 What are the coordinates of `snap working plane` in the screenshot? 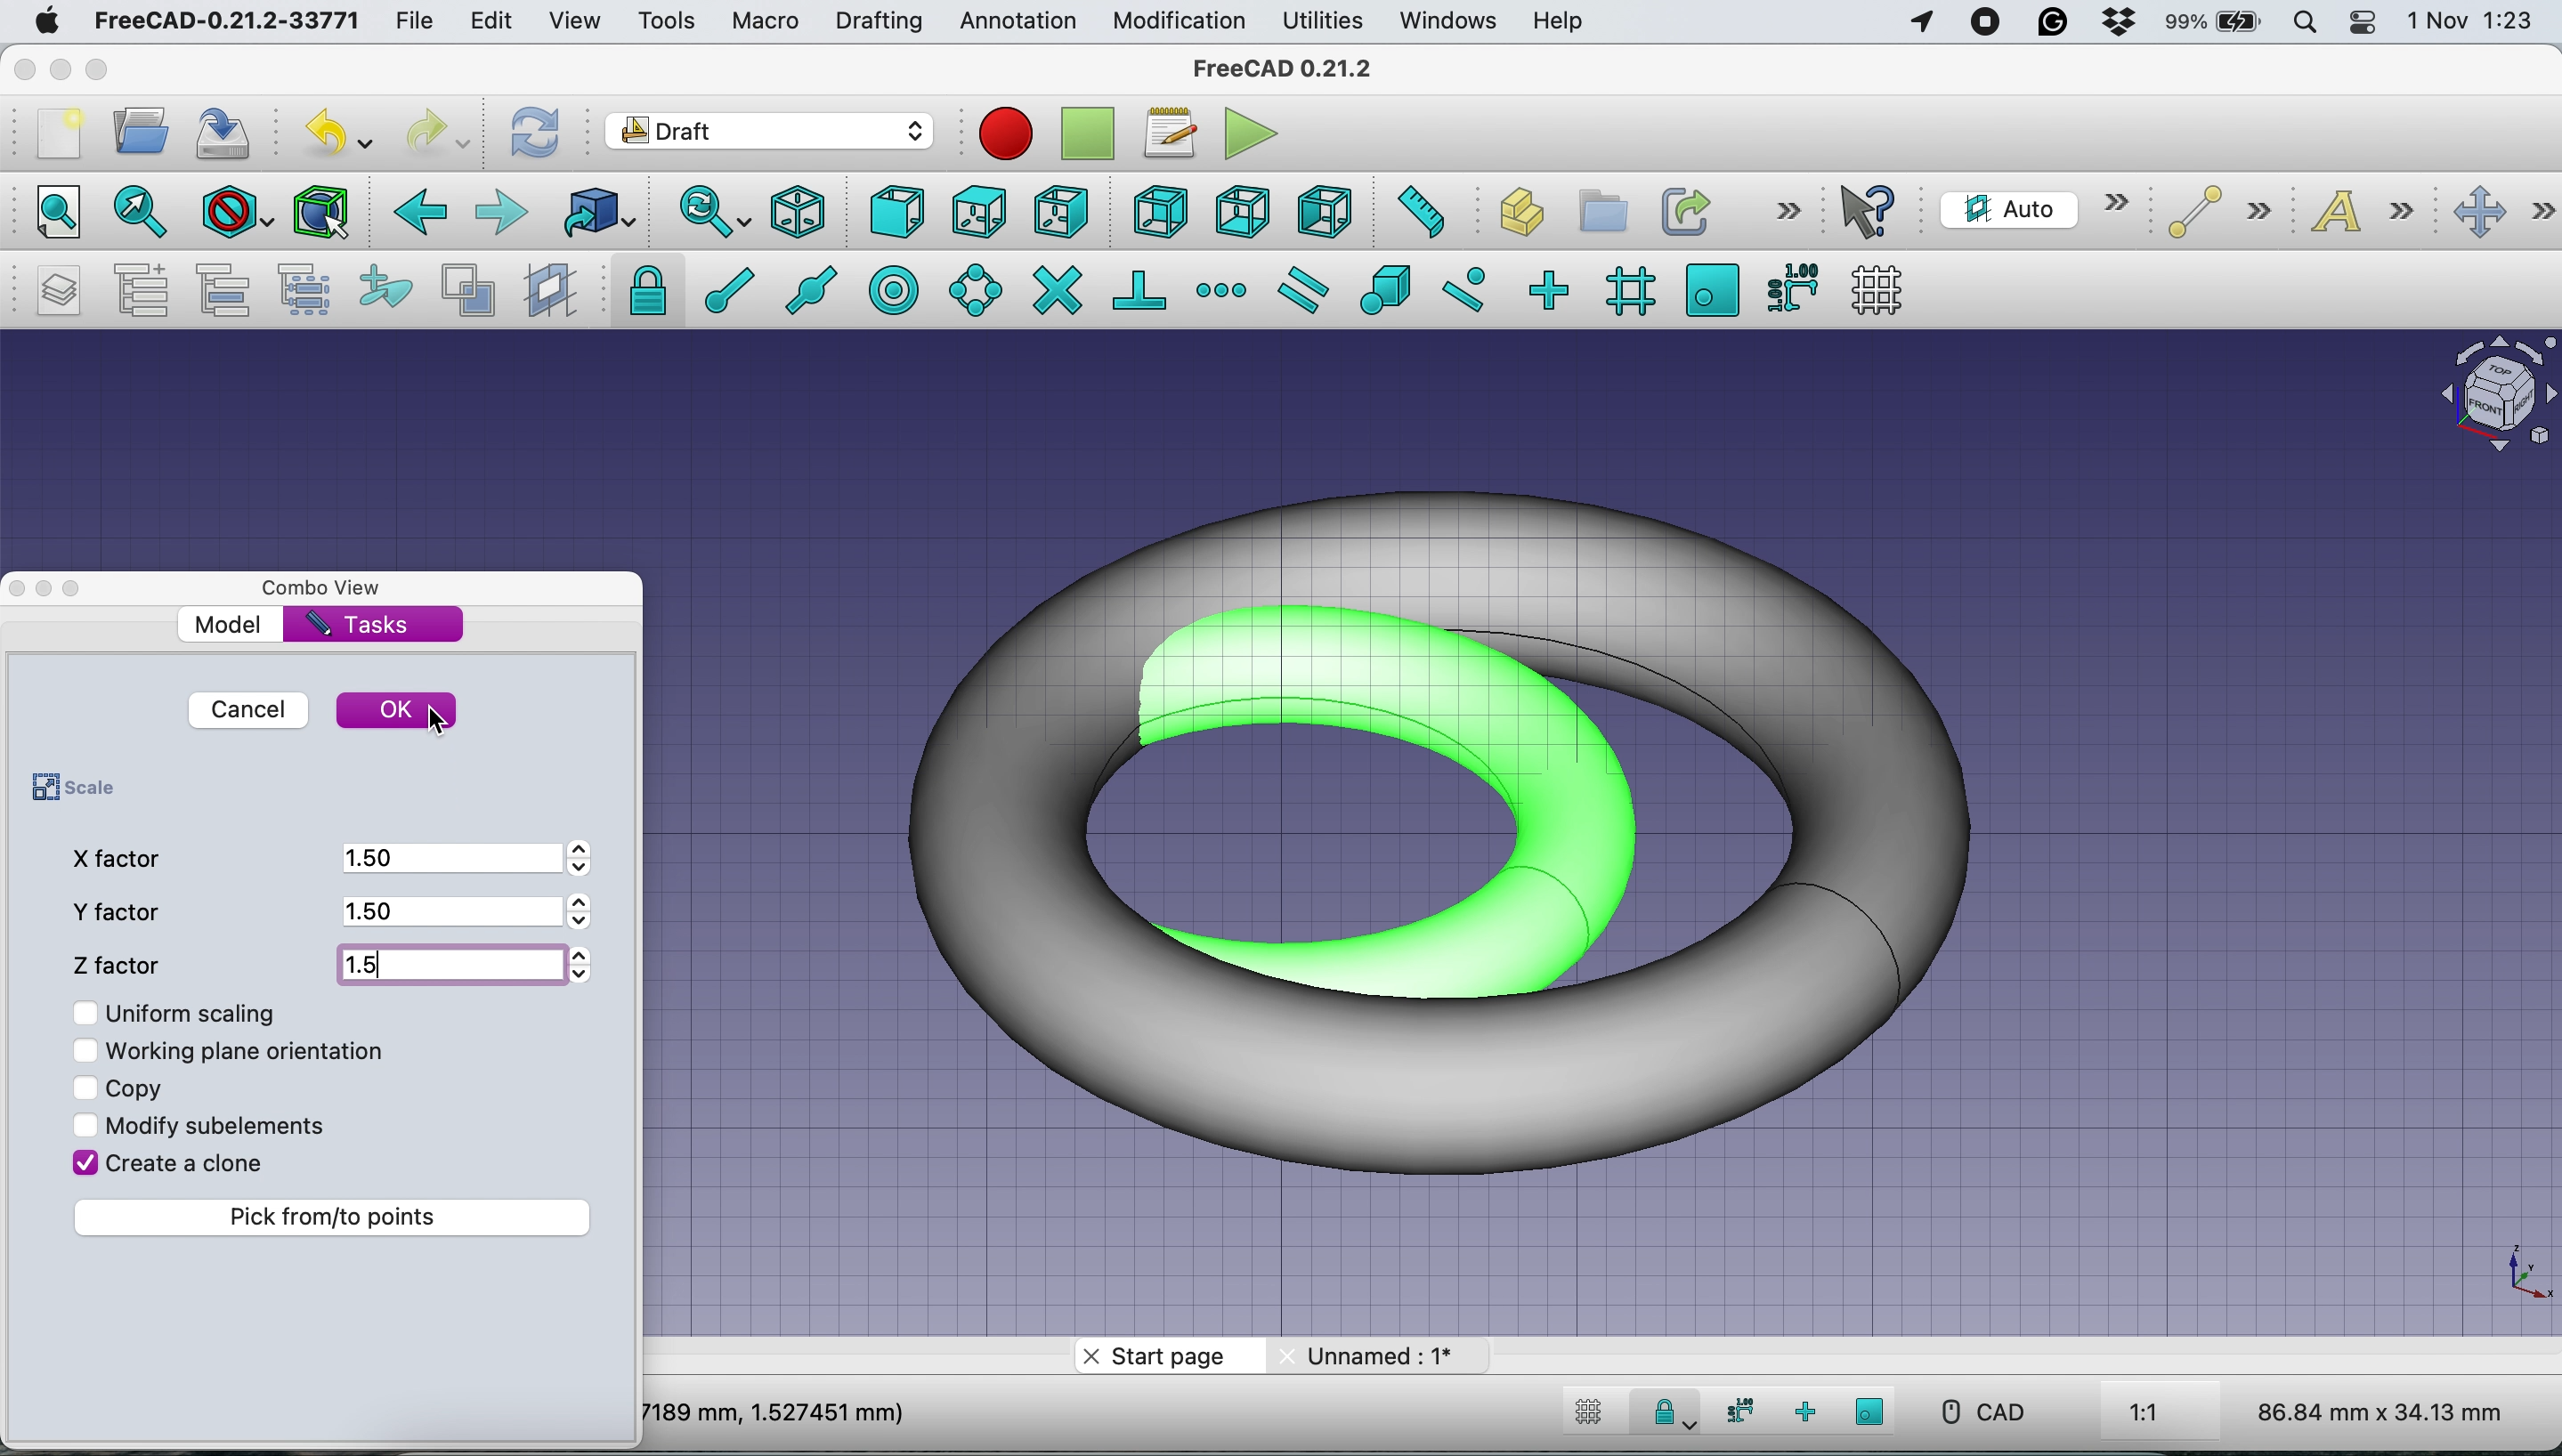 It's located at (1871, 1411).